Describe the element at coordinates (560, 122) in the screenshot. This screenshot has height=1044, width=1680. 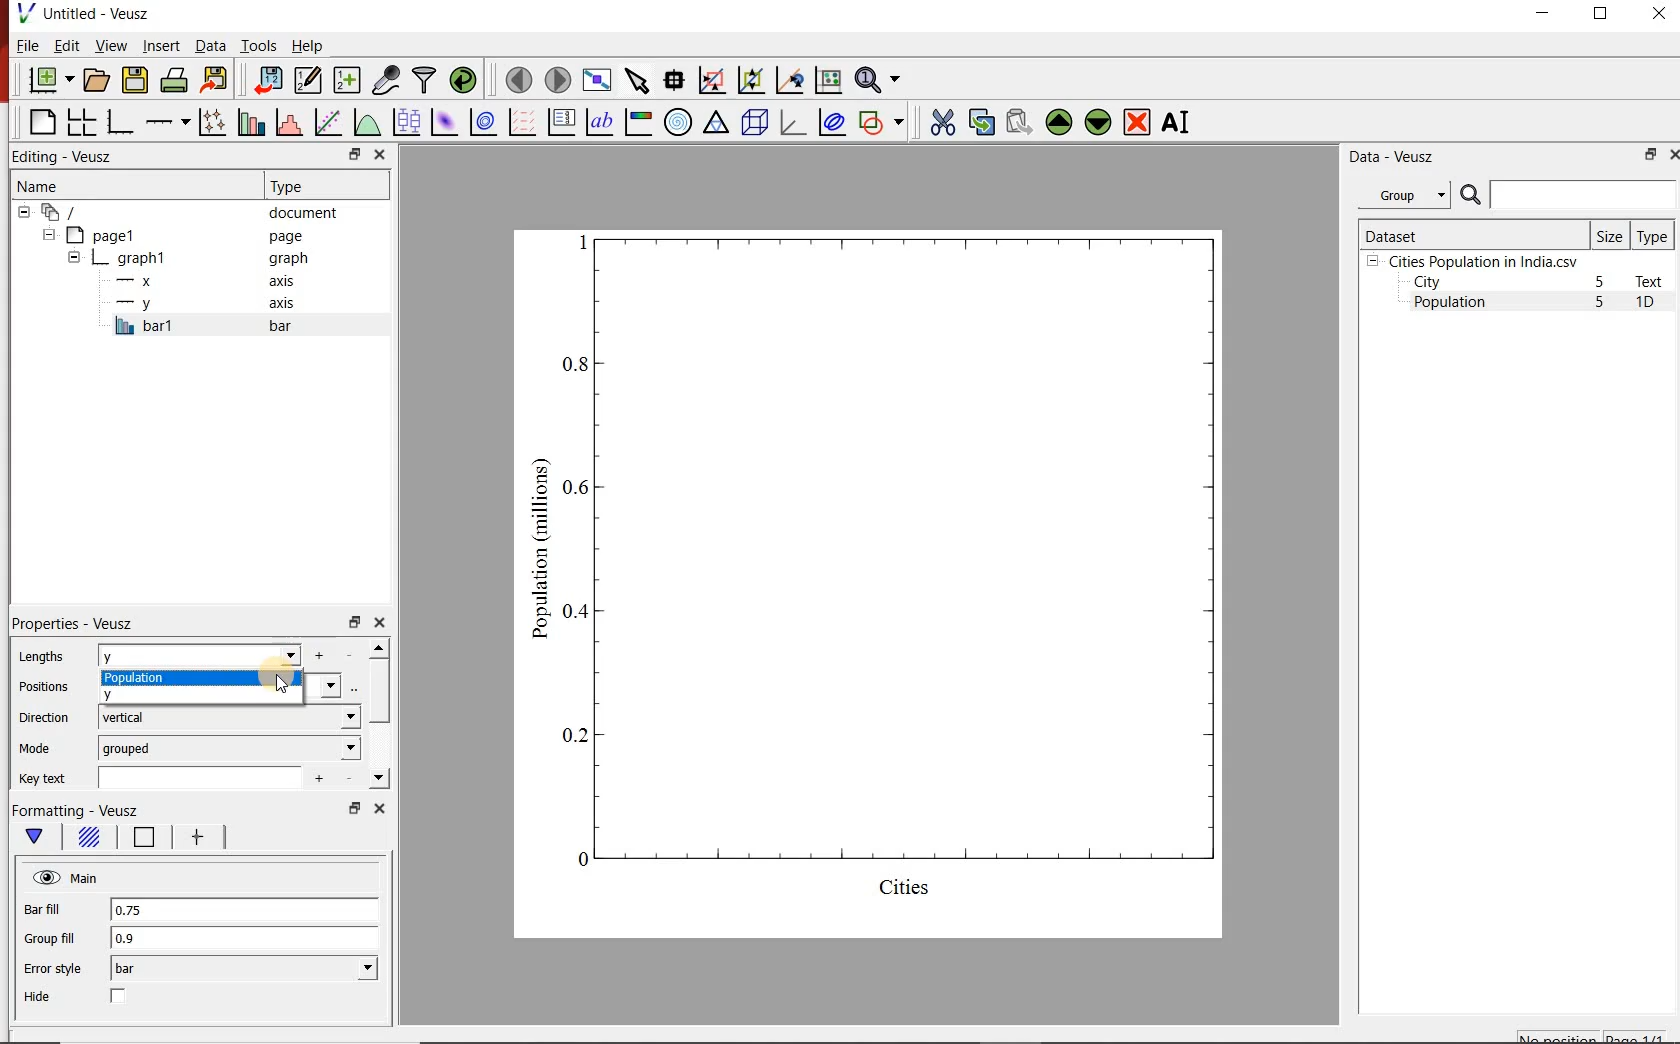
I see `plot key` at that location.